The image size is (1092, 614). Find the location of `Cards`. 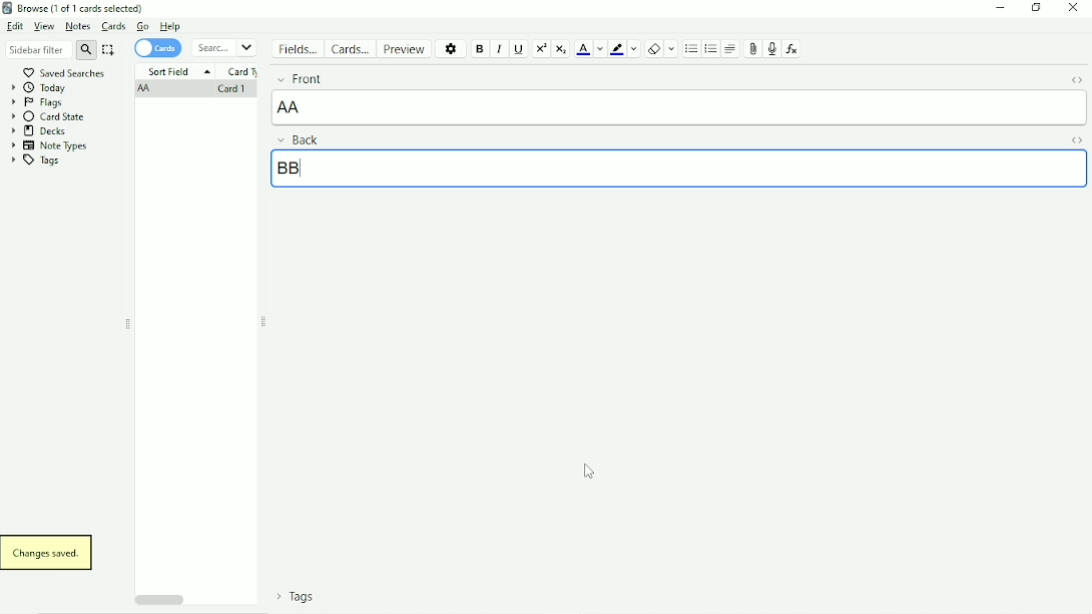

Cards is located at coordinates (349, 48).